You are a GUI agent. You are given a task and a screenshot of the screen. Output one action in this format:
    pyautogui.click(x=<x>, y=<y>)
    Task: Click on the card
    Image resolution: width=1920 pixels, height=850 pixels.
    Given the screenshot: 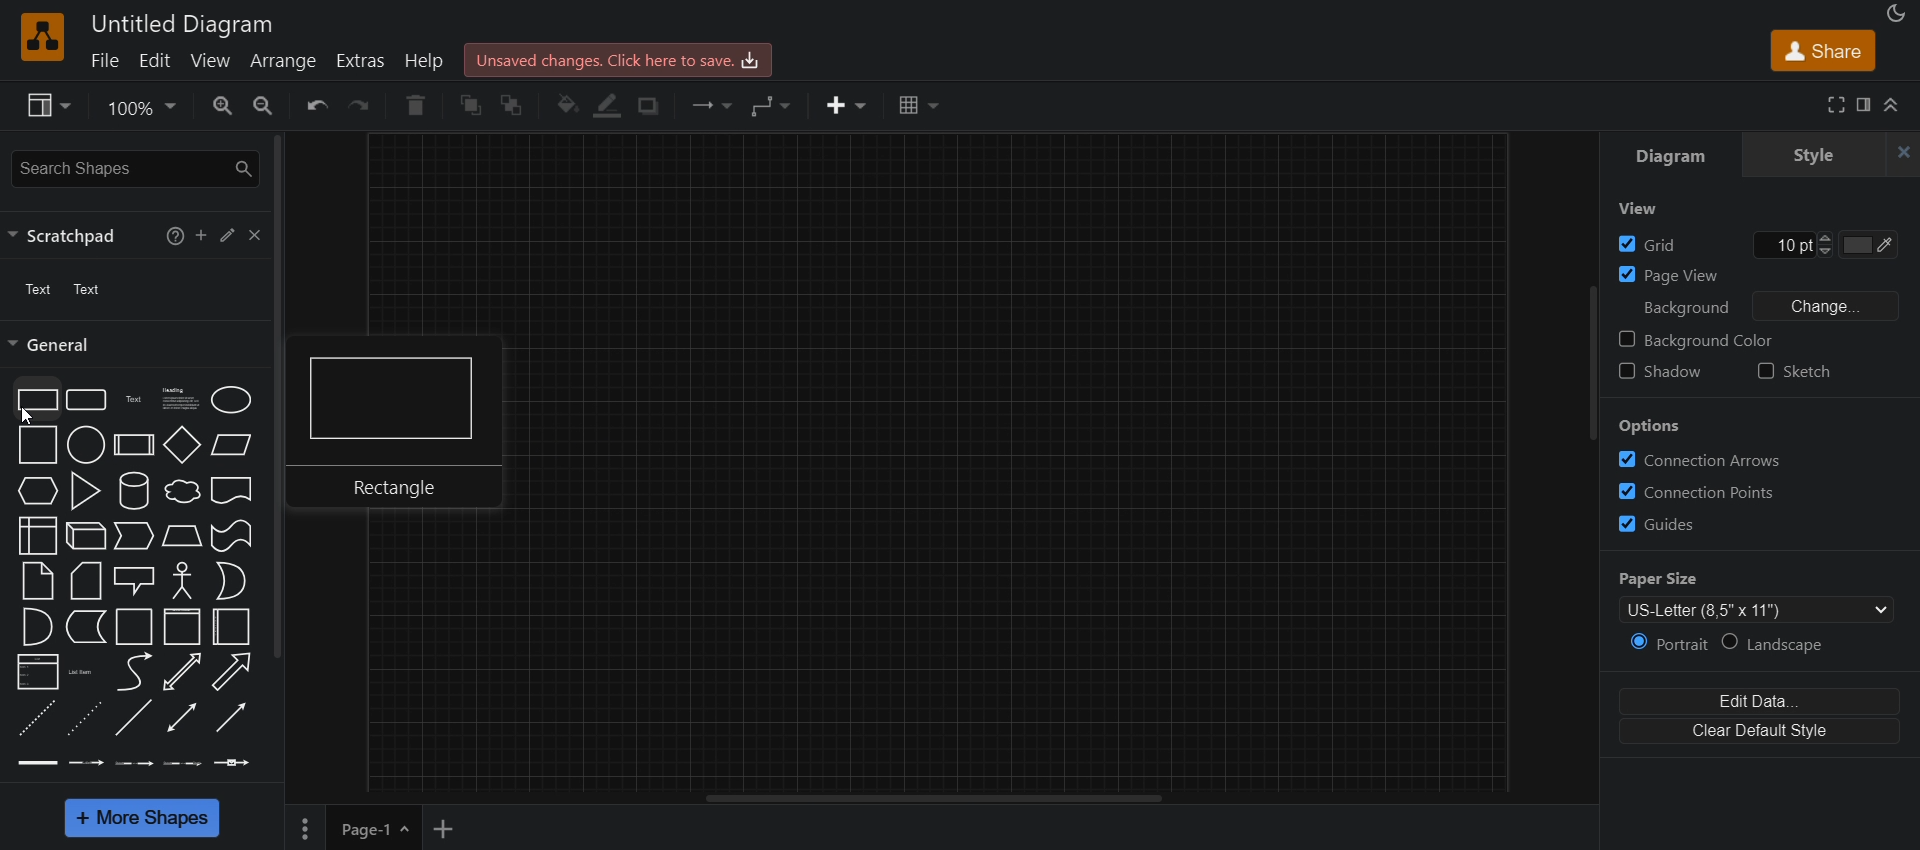 What is the action you would take?
    pyautogui.click(x=88, y=581)
    